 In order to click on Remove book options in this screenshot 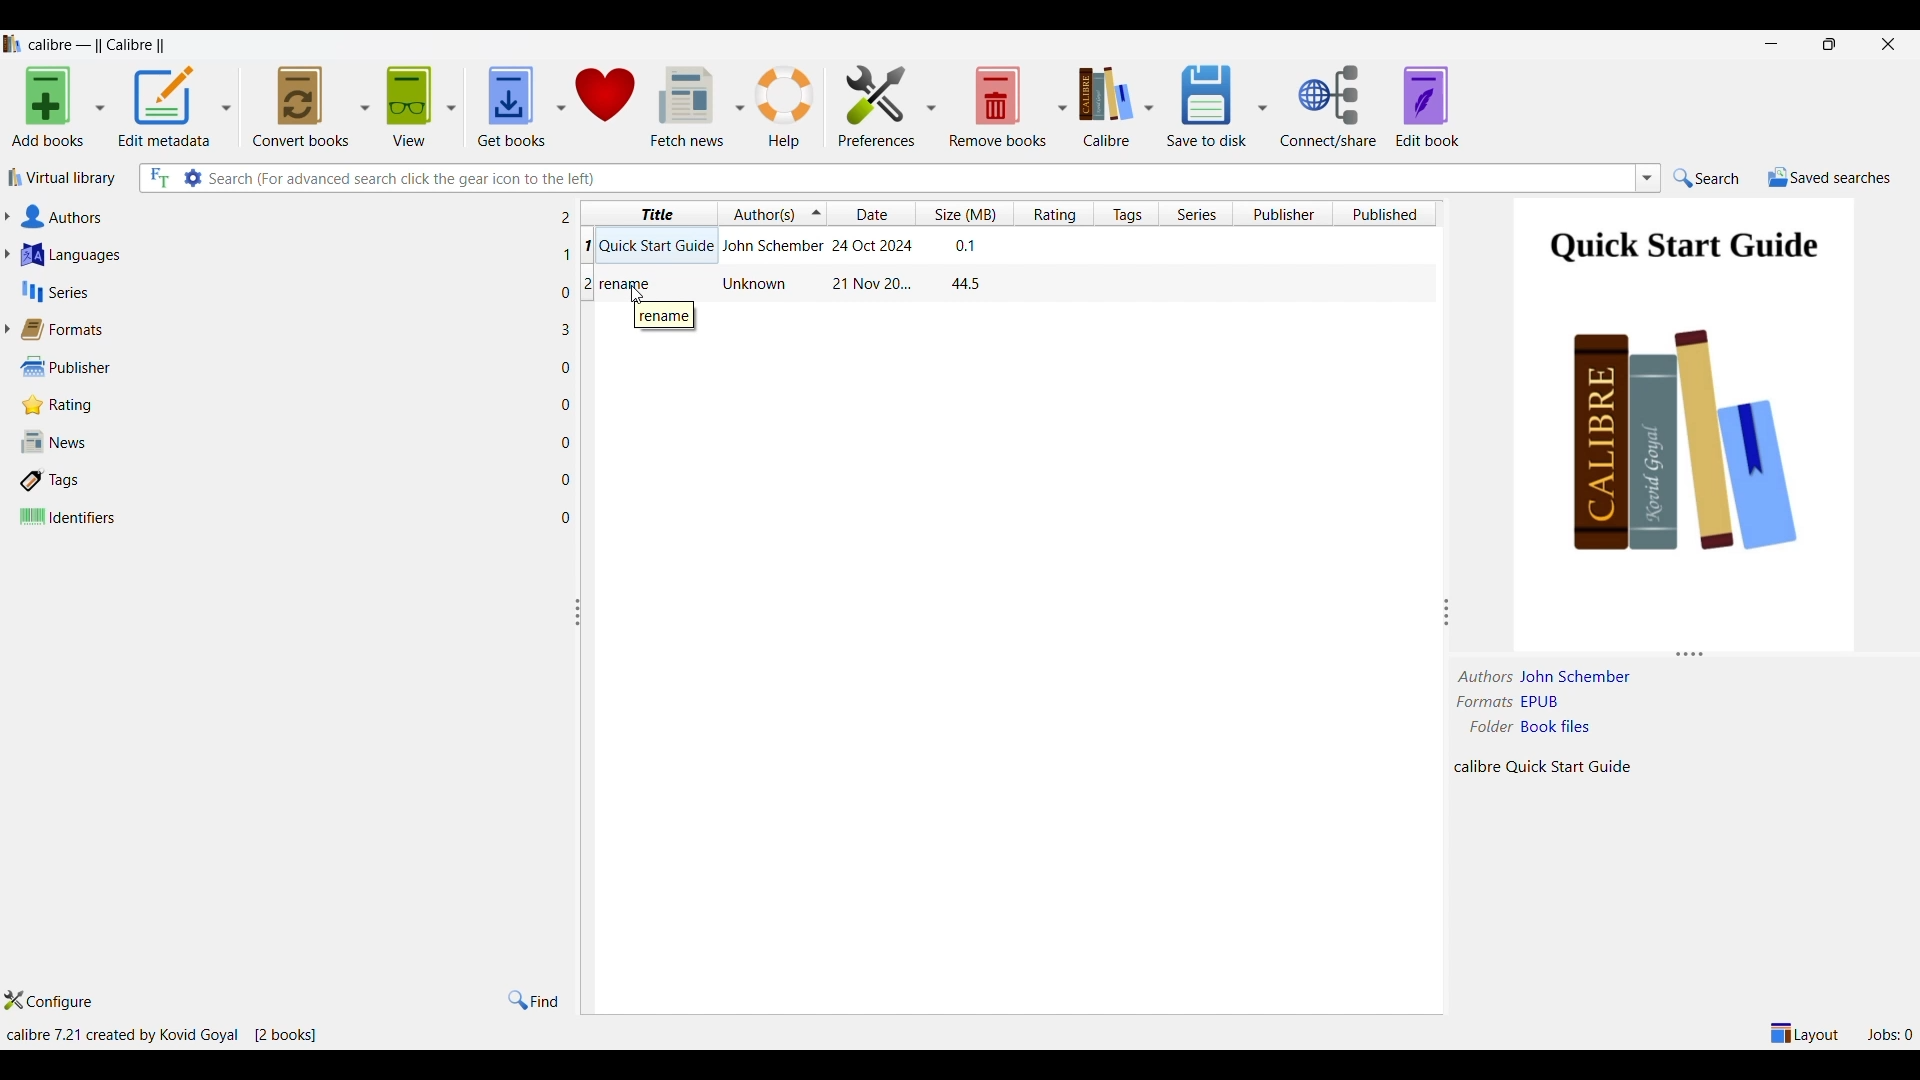, I will do `click(1061, 108)`.